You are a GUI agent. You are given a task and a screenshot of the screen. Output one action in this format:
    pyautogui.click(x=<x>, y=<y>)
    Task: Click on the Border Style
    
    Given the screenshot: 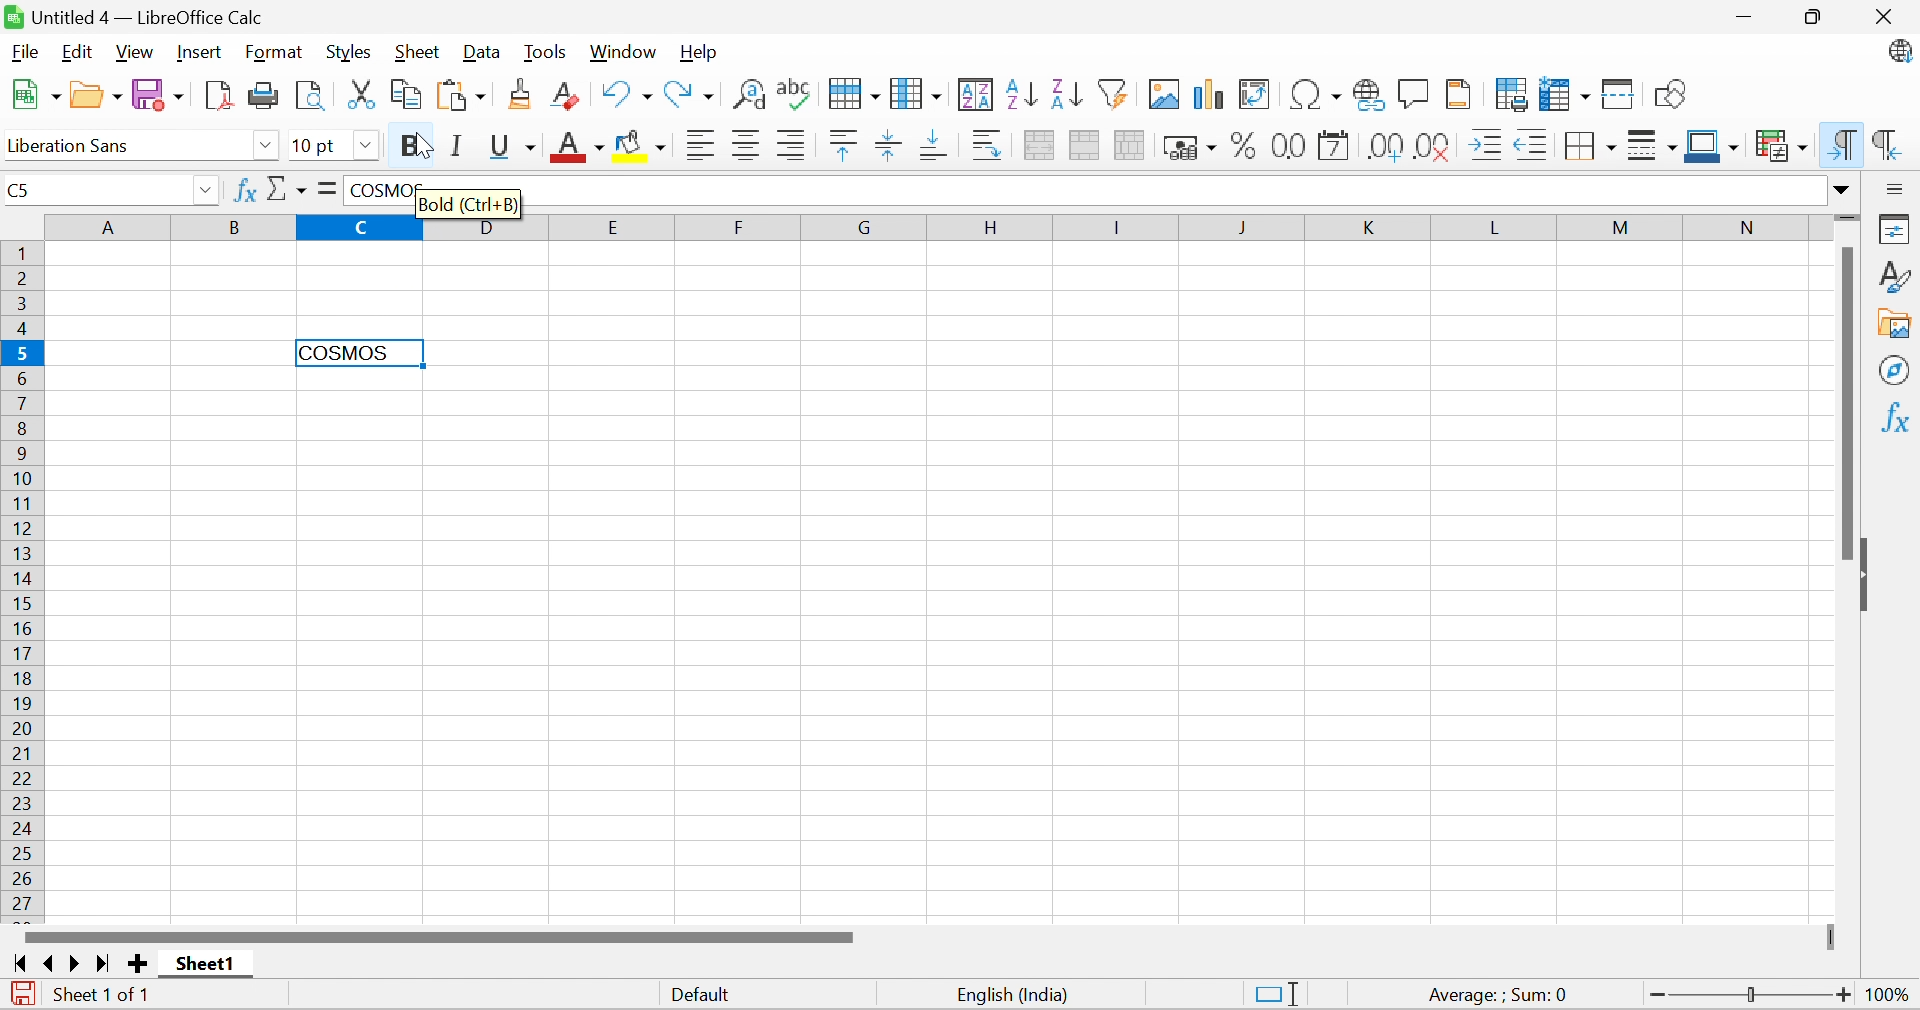 What is the action you would take?
    pyautogui.click(x=1653, y=146)
    